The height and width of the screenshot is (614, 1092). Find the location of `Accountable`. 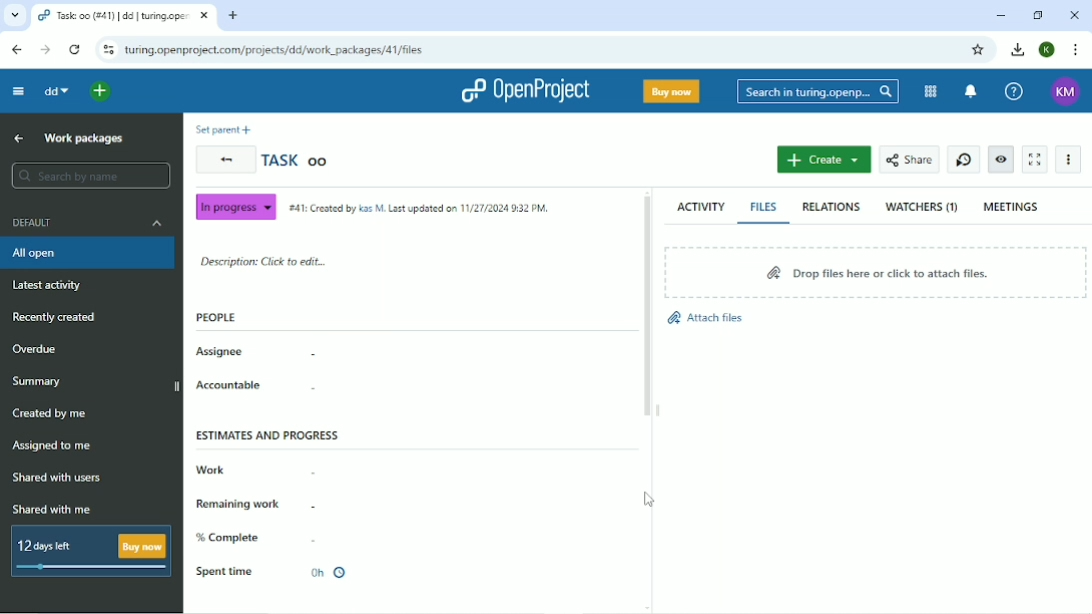

Accountable is located at coordinates (229, 384).